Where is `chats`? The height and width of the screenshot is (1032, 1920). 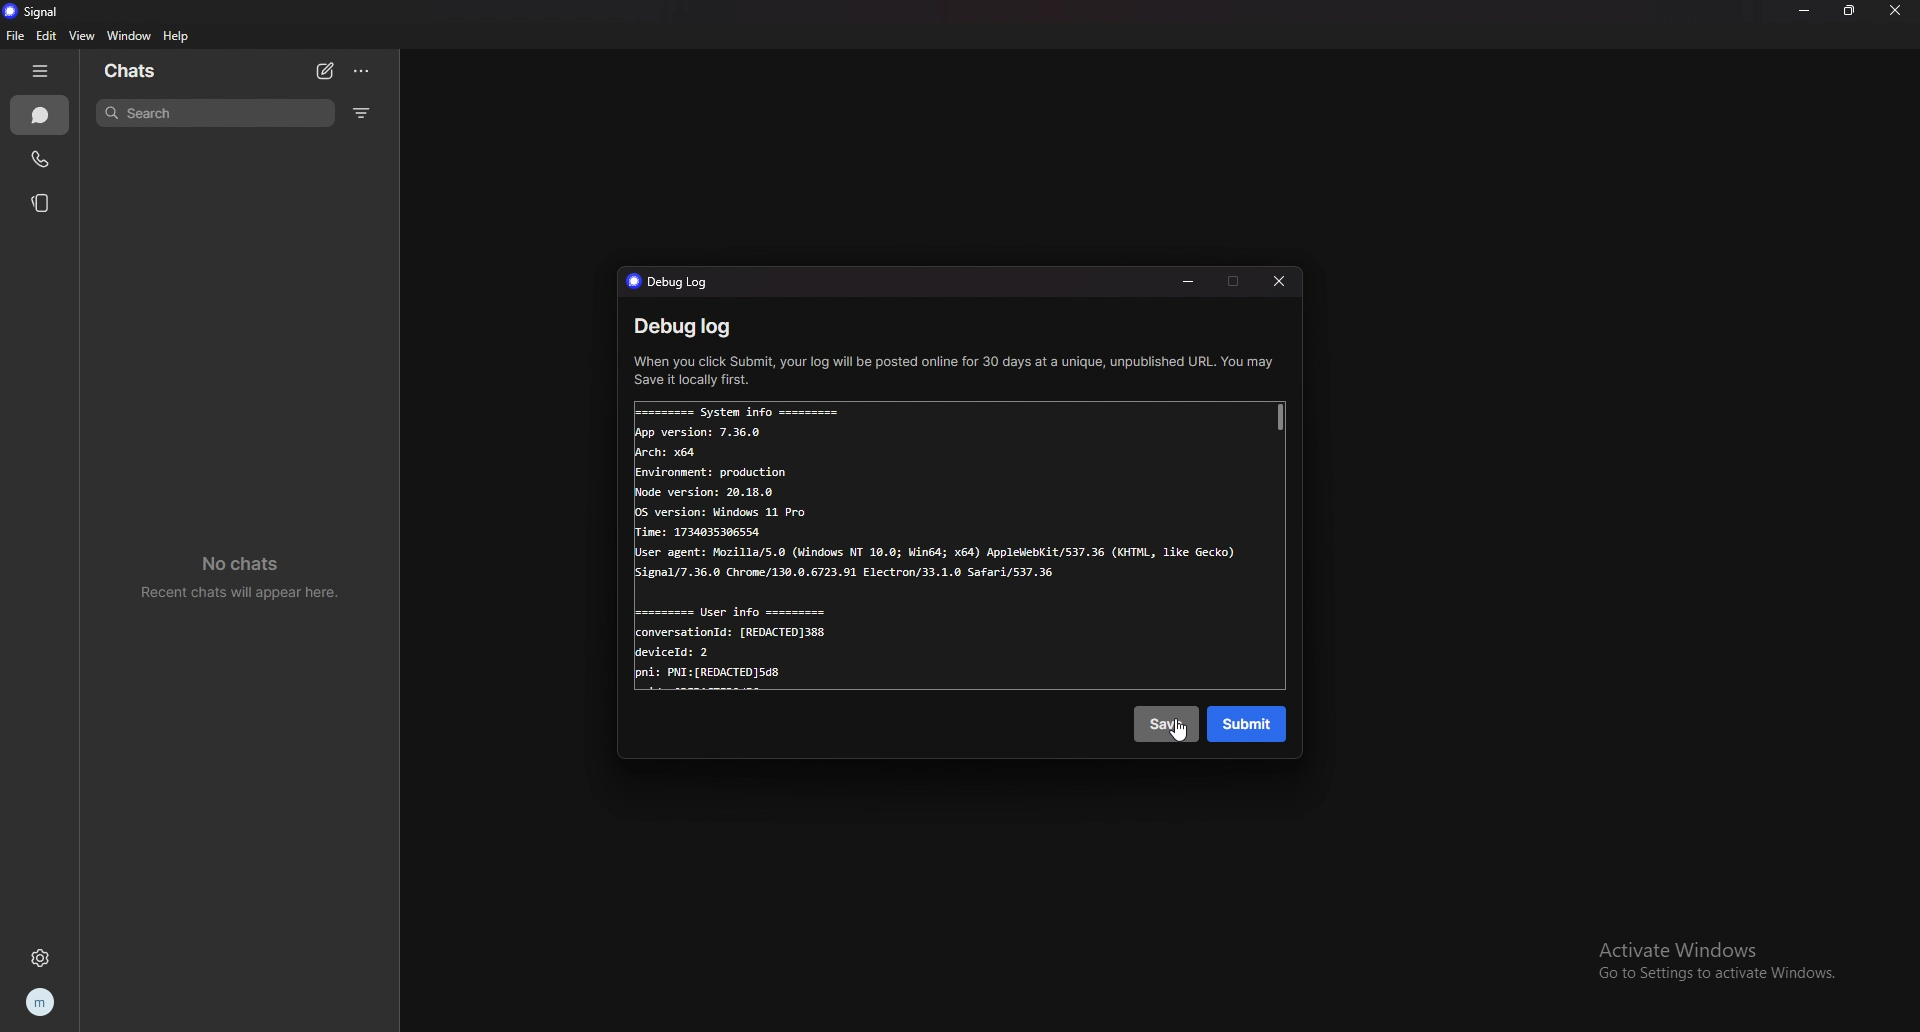 chats is located at coordinates (40, 116).